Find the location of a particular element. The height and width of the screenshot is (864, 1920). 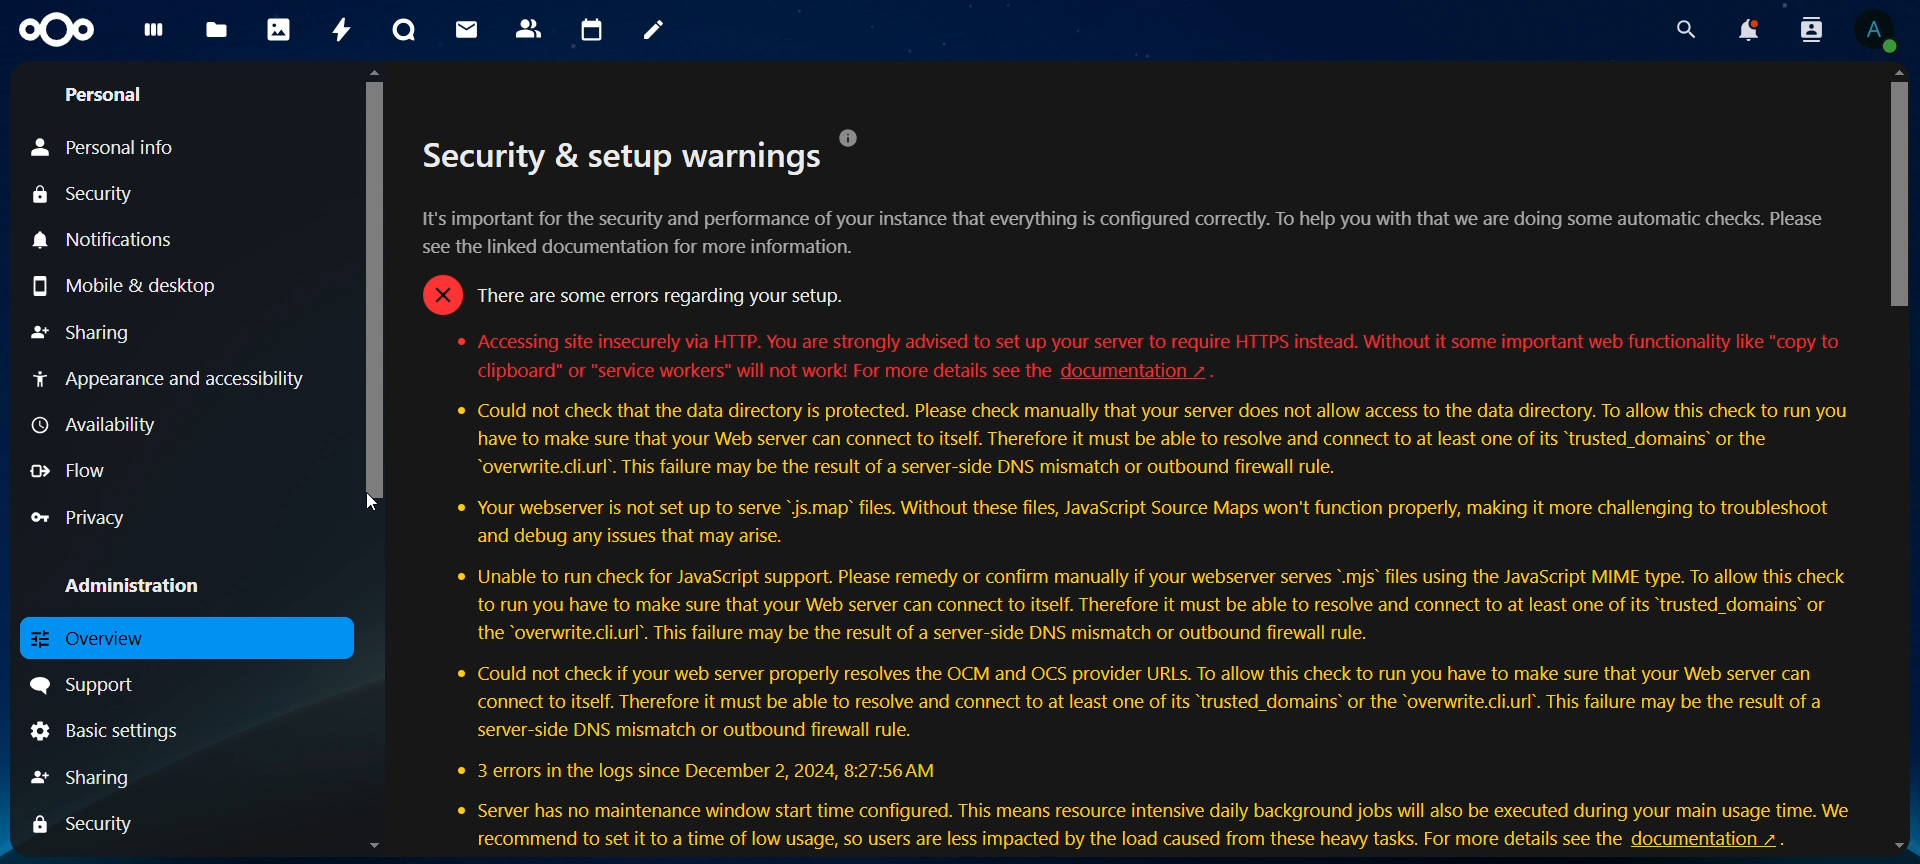

privacy is located at coordinates (91, 517).